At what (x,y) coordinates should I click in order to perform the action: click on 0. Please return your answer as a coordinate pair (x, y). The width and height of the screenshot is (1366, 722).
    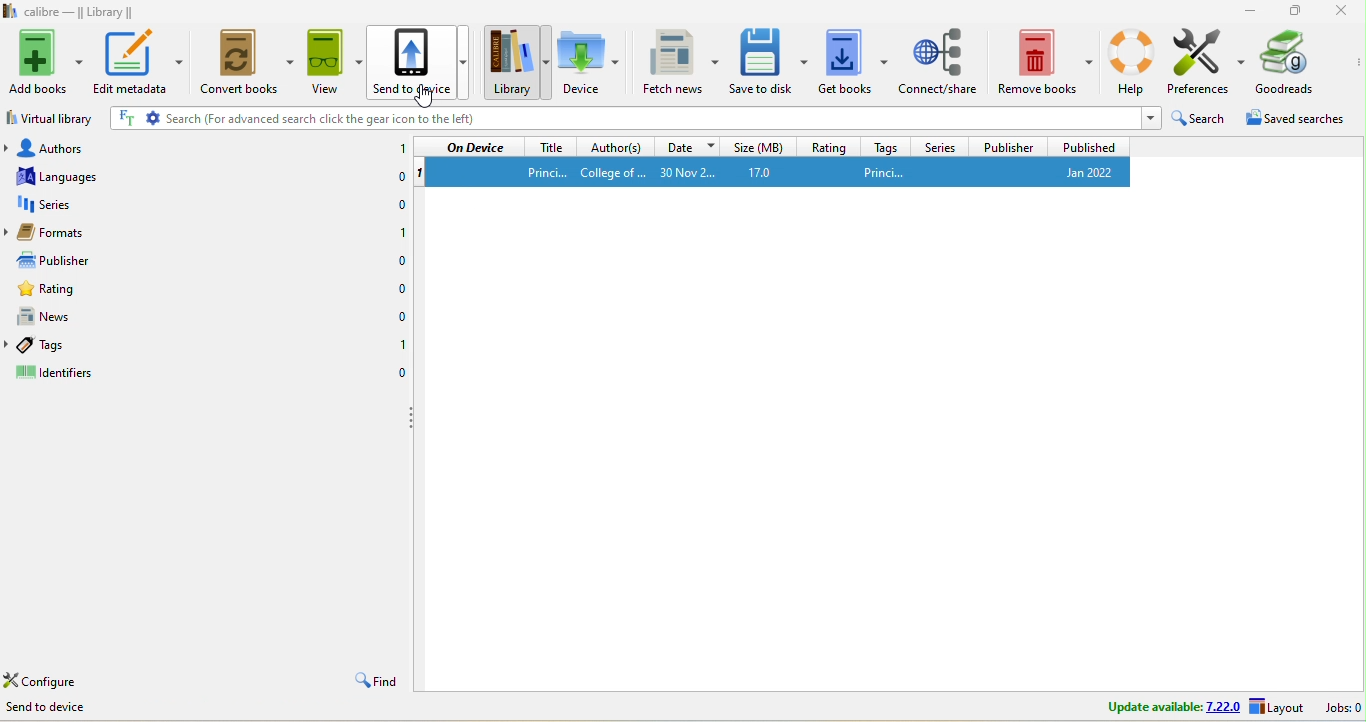
    Looking at the image, I should click on (394, 317).